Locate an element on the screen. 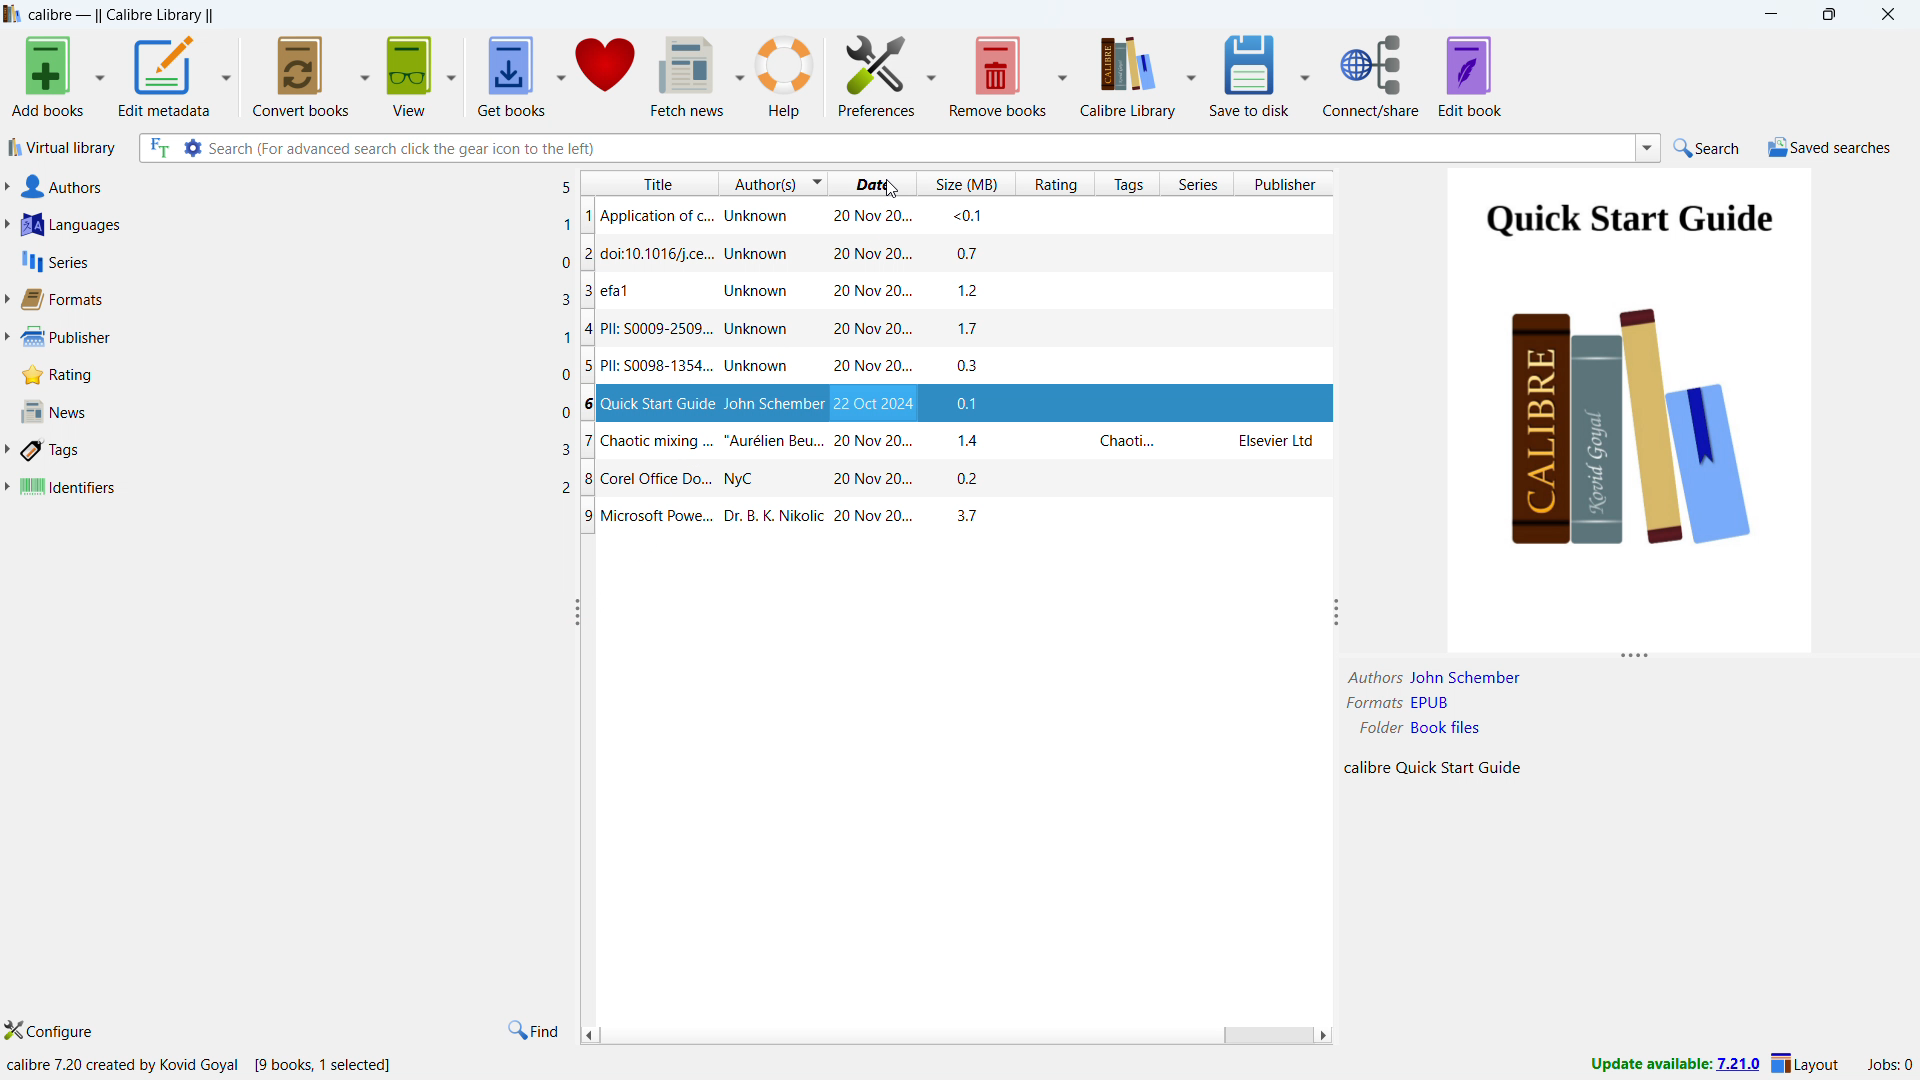 Image resolution: width=1920 pixels, height=1080 pixels. 1.2 is located at coordinates (977, 292).